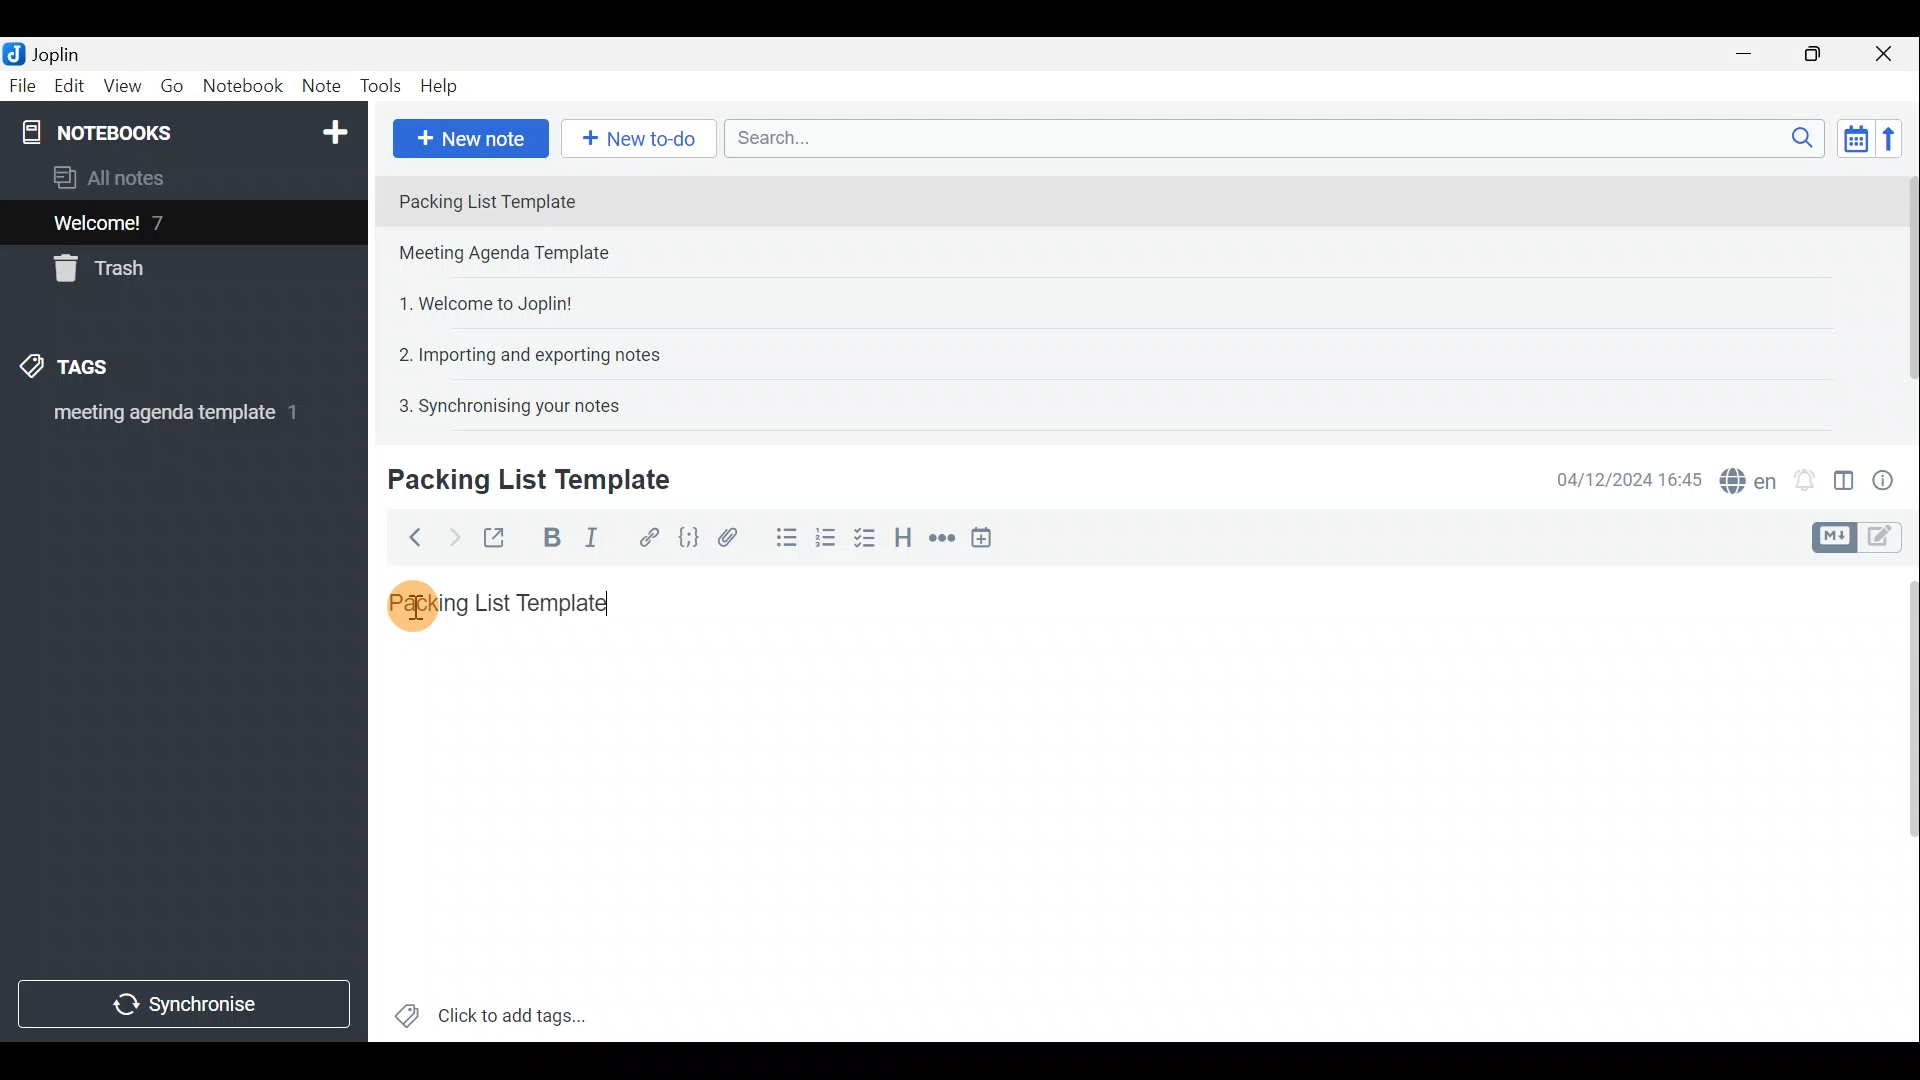  I want to click on Heading, so click(905, 535).